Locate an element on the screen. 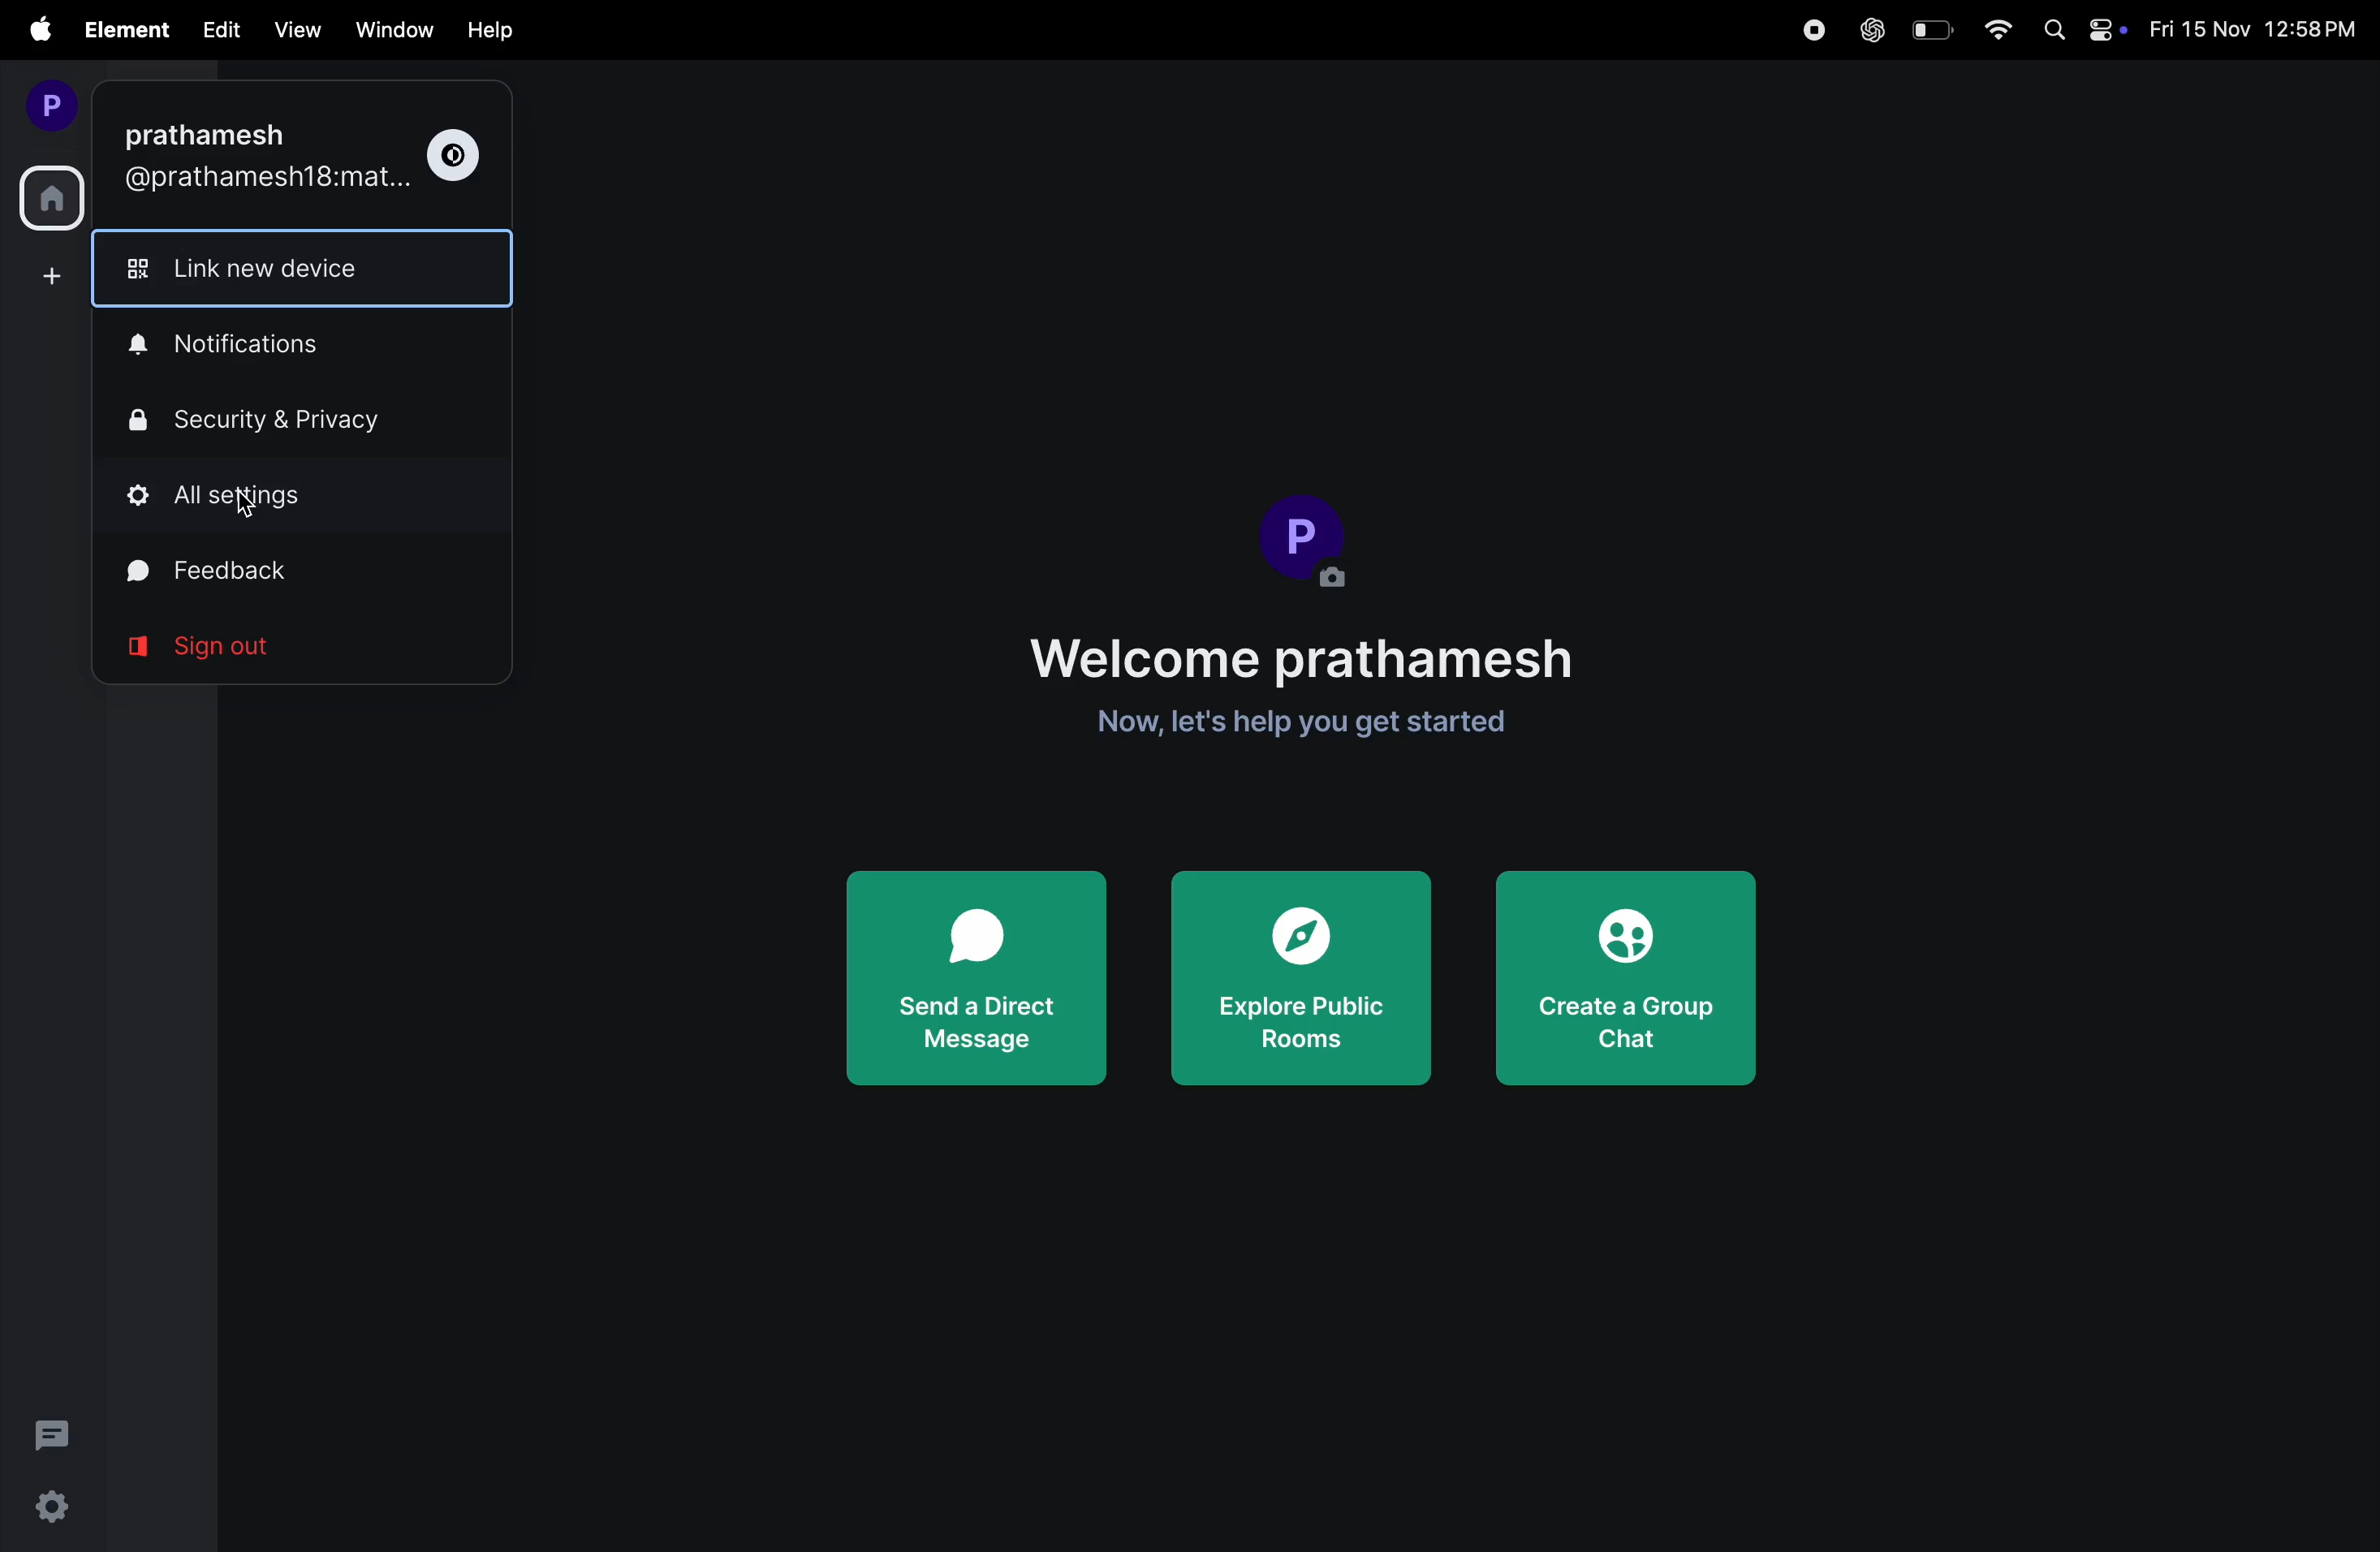 The width and height of the screenshot is (2380, 1552). theme is located at coordinates (460, 153).